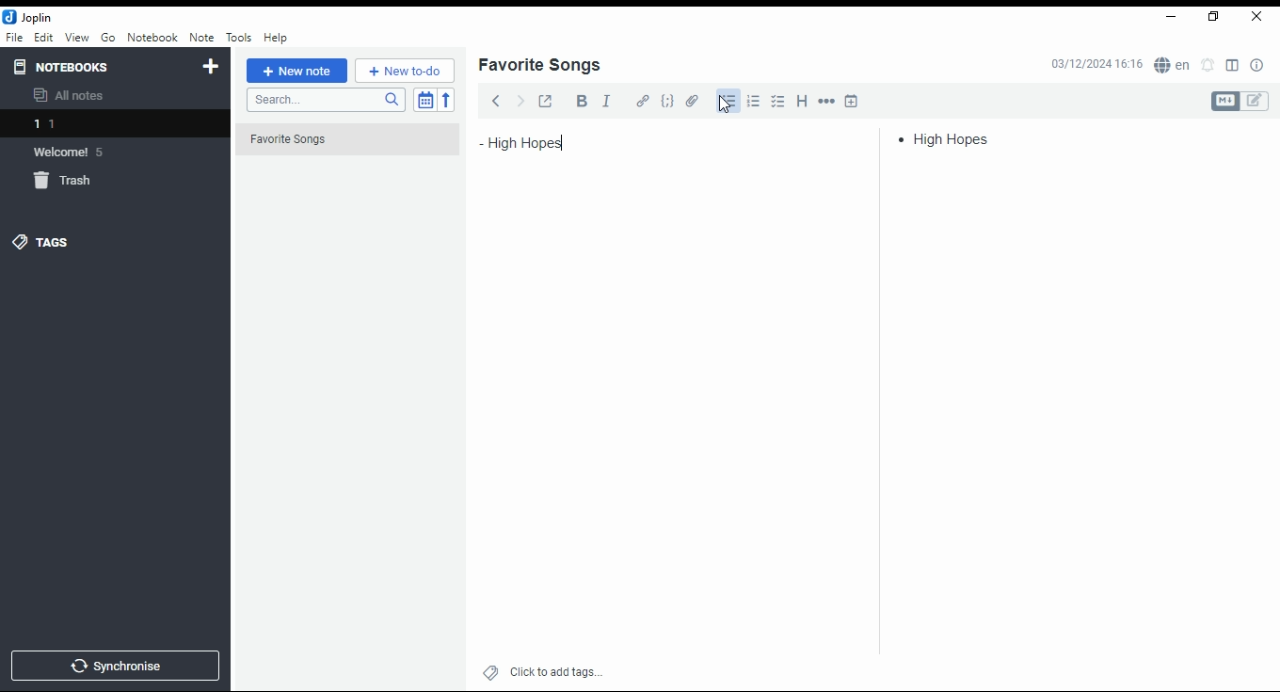  What do you see at coordinates (546, 100) in the screenshot?
I see `toggle external editing` at bounding box center [546, 100].